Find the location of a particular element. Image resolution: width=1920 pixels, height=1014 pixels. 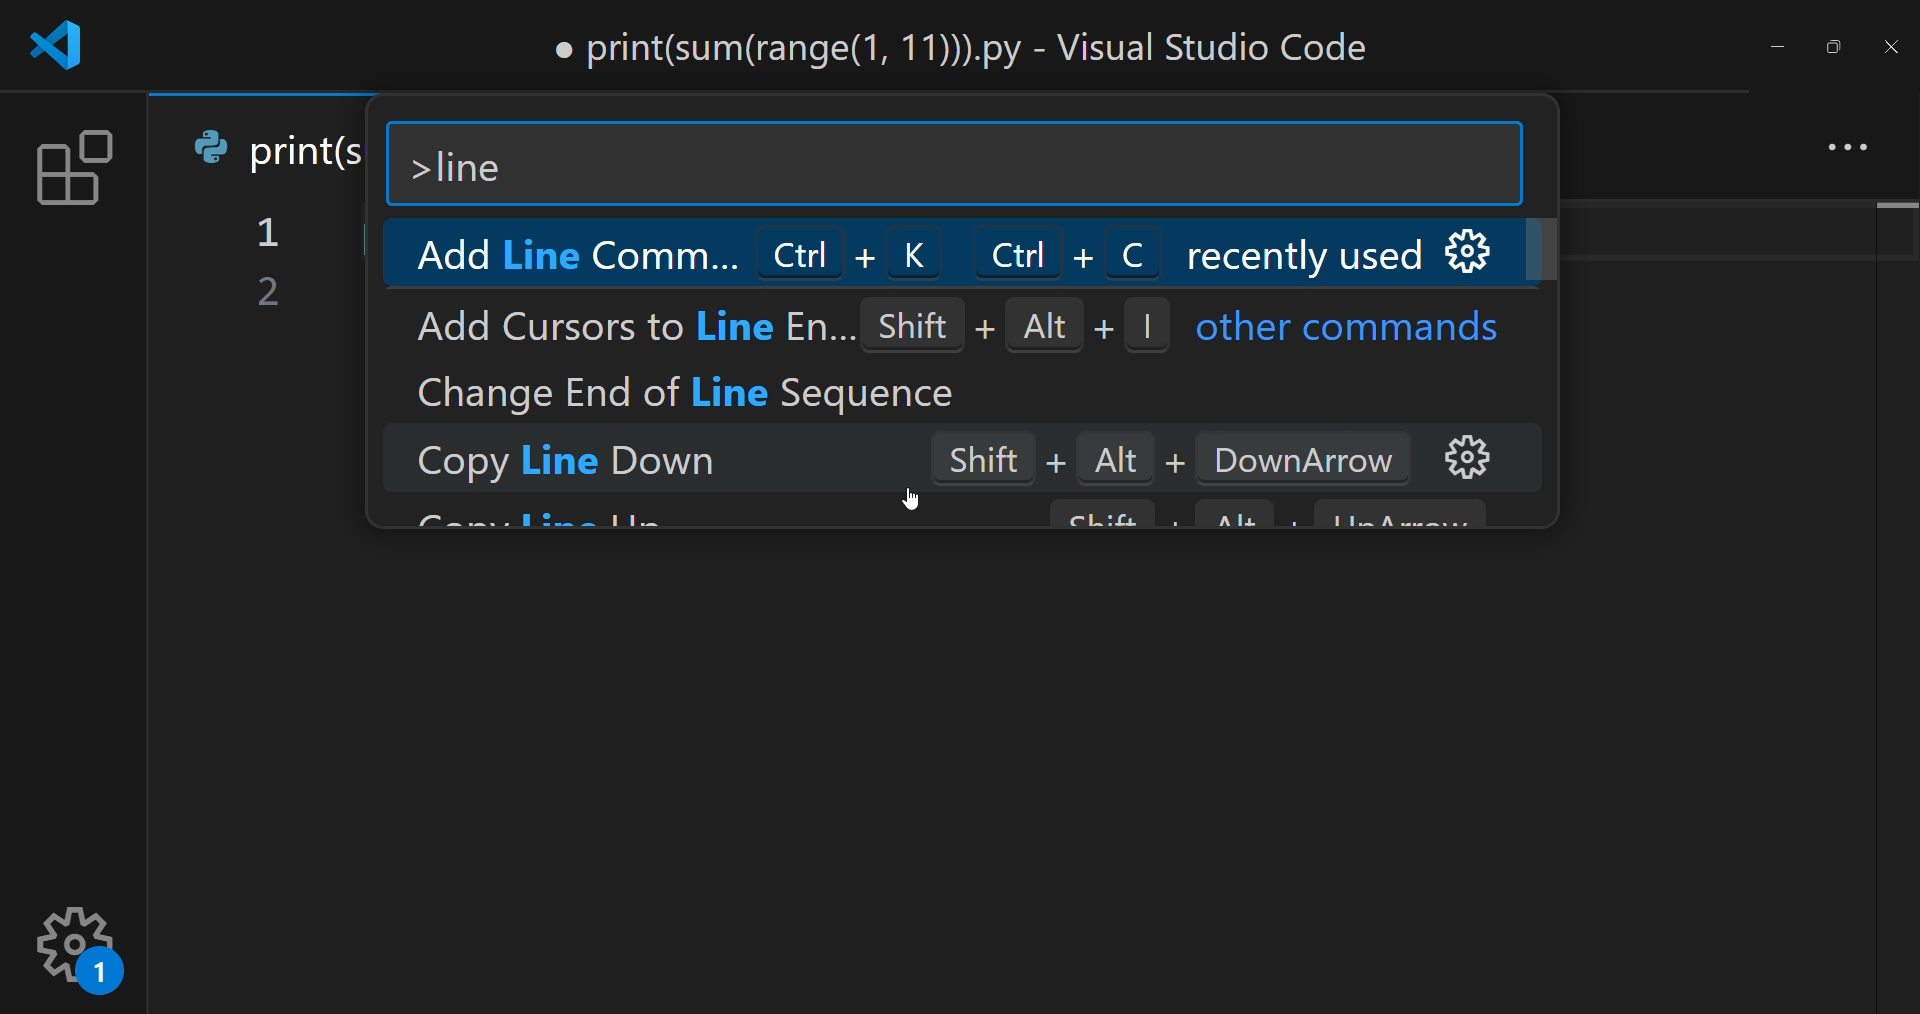

logo is located at coordinates (65, 46).